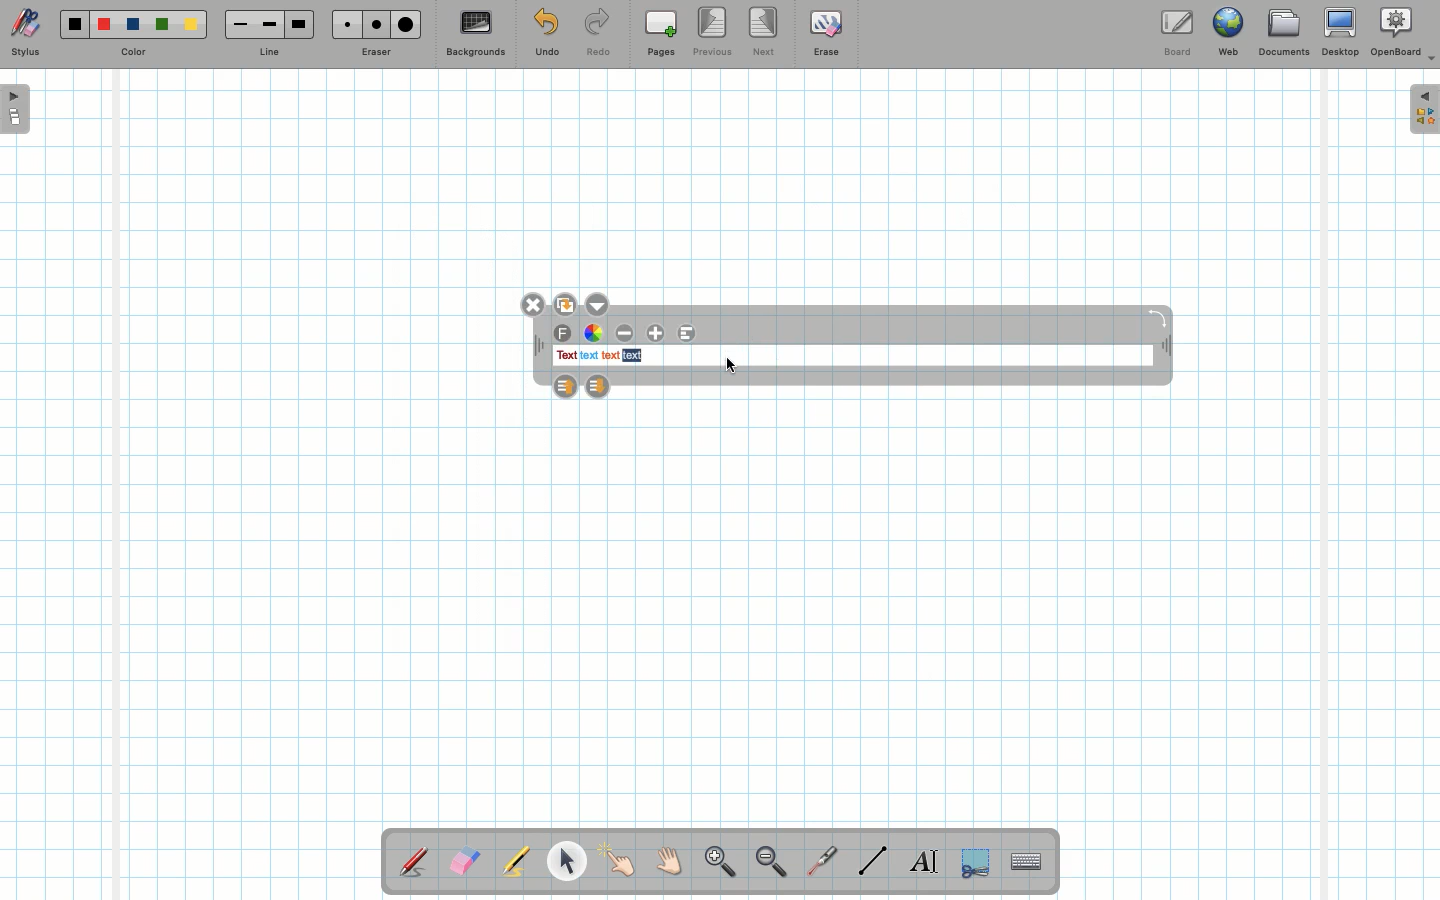 The image size is (1440, 900). What do you see at coordinates (531, 305) in the screenshot?
I see `Close` at bounding box center [531, 305].